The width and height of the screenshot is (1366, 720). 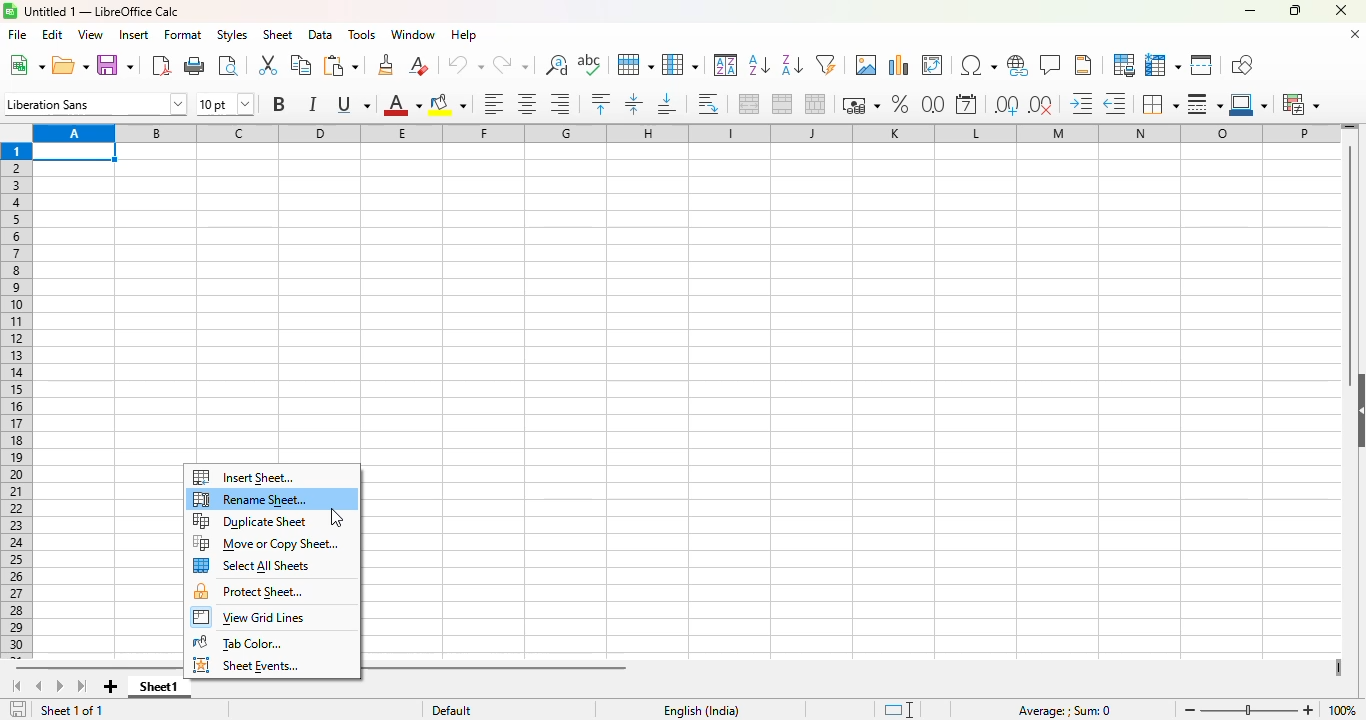 I want to click on view grid lines, so click(x=249, y=616).